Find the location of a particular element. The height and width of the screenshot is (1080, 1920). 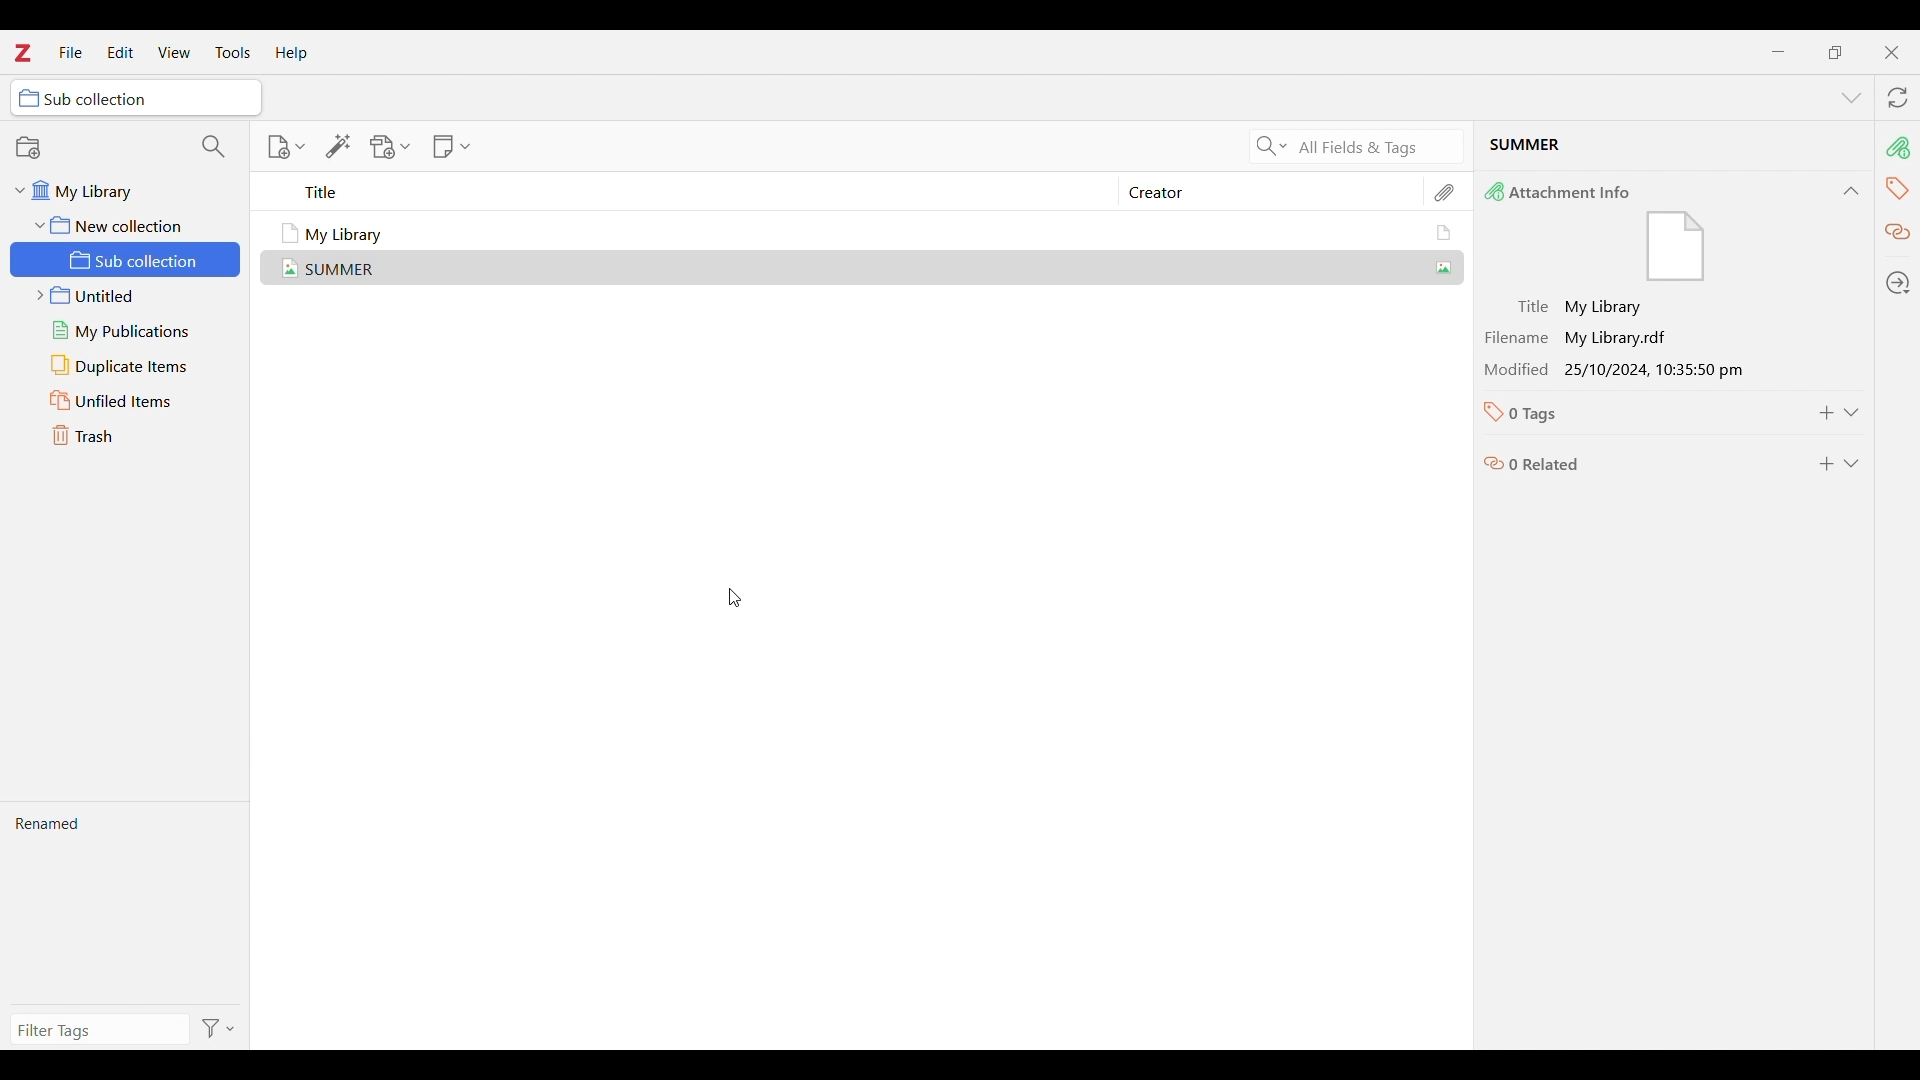

My Library is located at coordinates (869, 233).